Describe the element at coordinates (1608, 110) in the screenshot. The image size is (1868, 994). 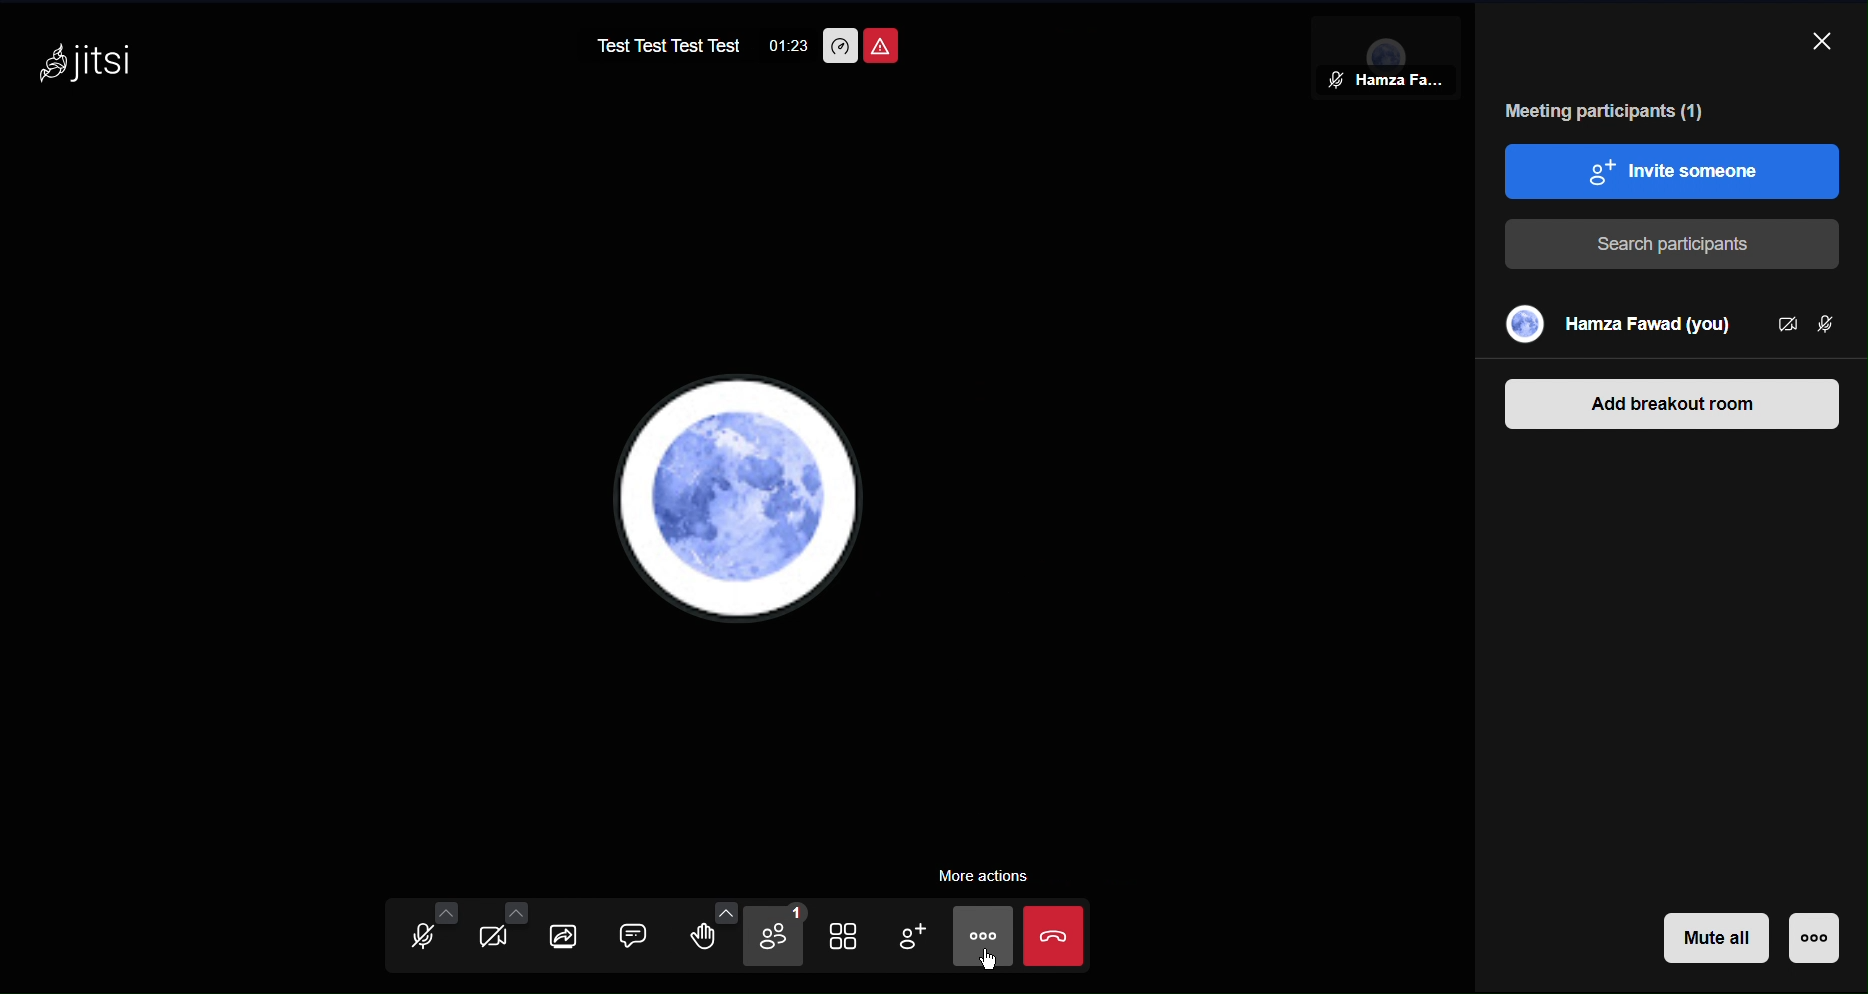
I see `Meeting Participants` at that location.